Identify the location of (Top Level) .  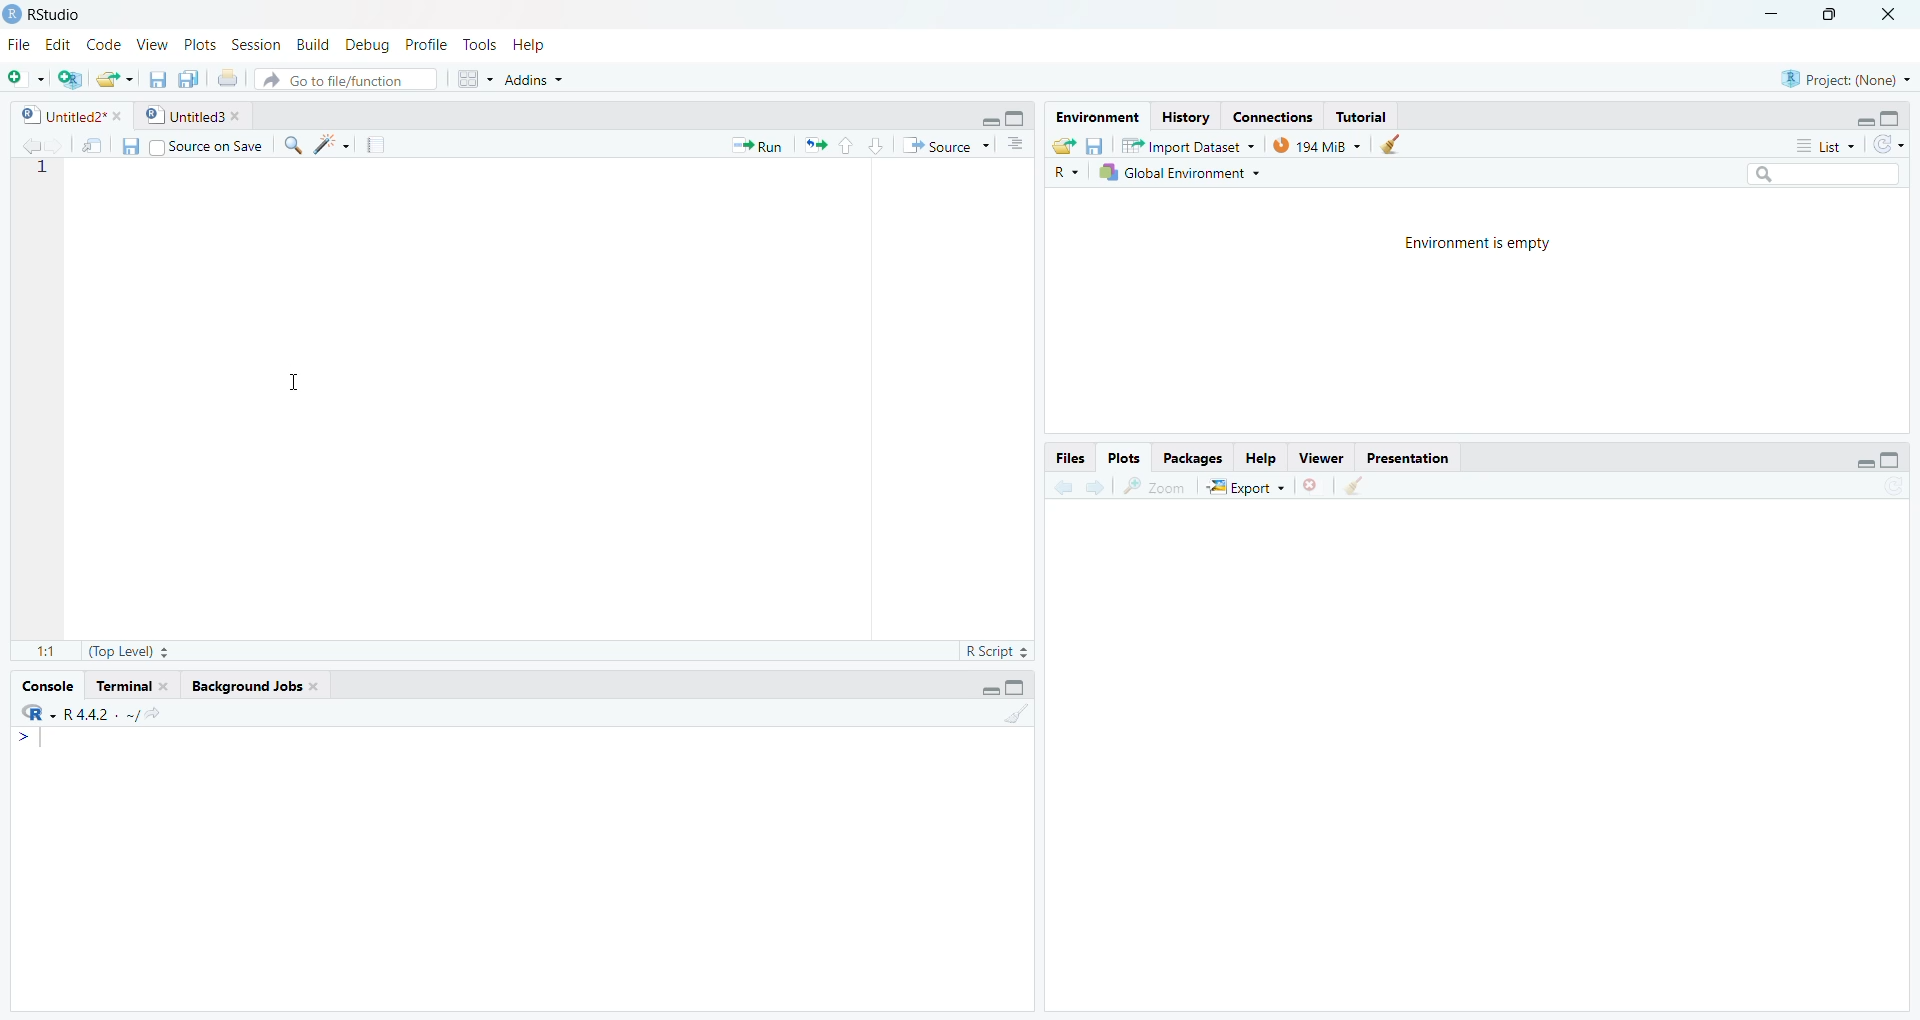
(131, 651).